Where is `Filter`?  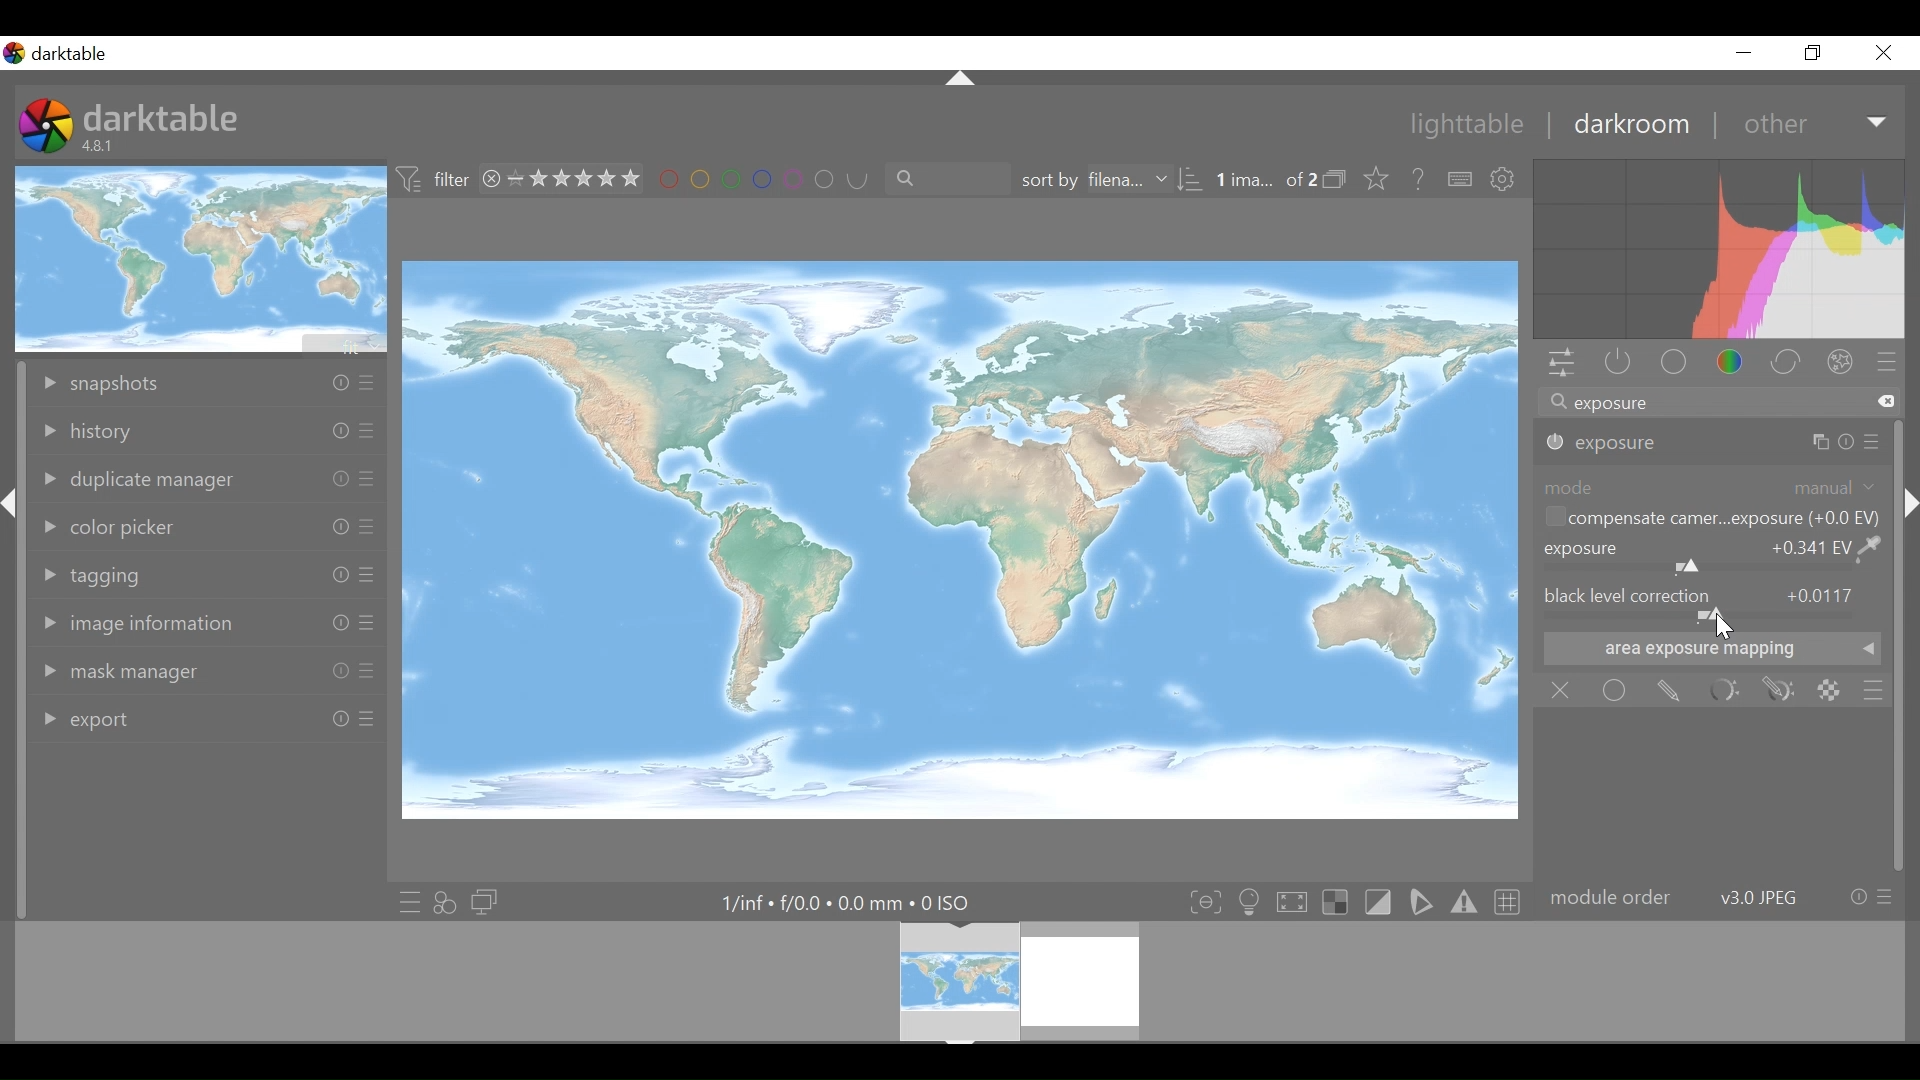
Filter is located at coordinates (437, 181).